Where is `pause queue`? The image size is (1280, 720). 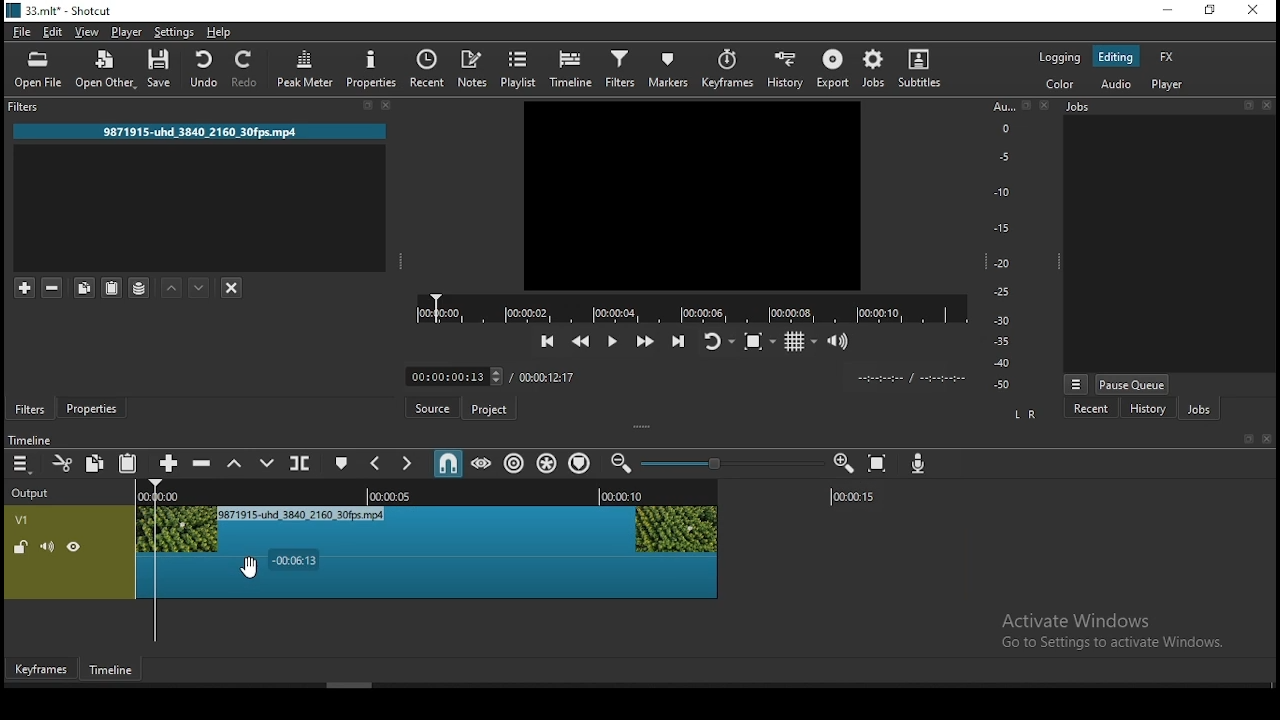 pause queue is located at coordinates (1136, 382).